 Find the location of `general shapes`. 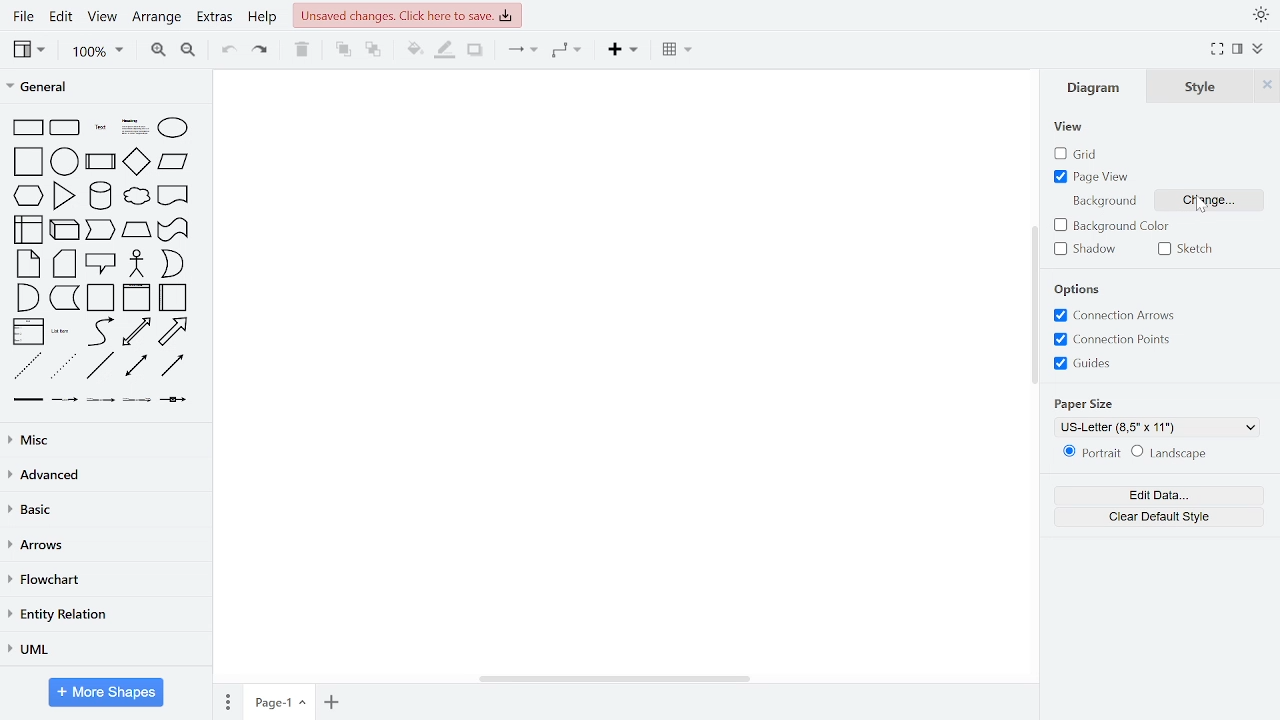

general shapes is located at coordinates (173, 161).